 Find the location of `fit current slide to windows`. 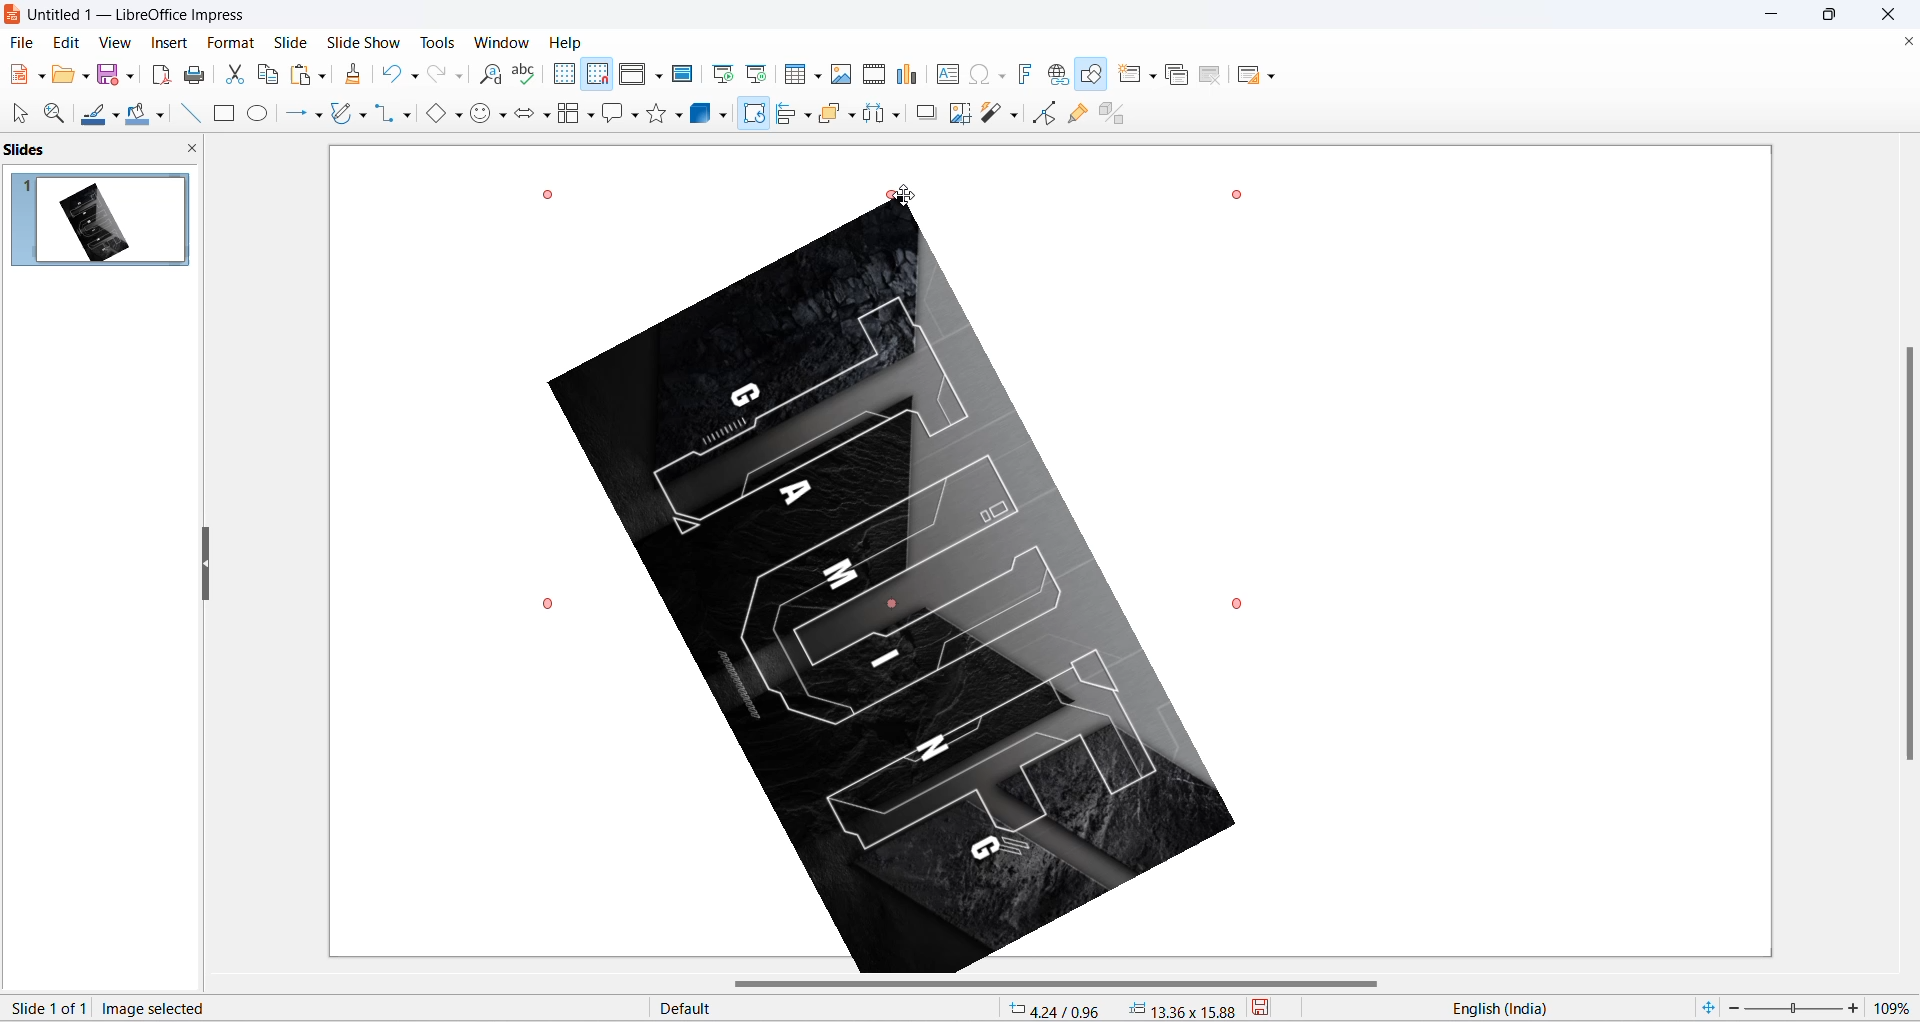

fit current slide to windows is located at coordinates (1706, 1007).